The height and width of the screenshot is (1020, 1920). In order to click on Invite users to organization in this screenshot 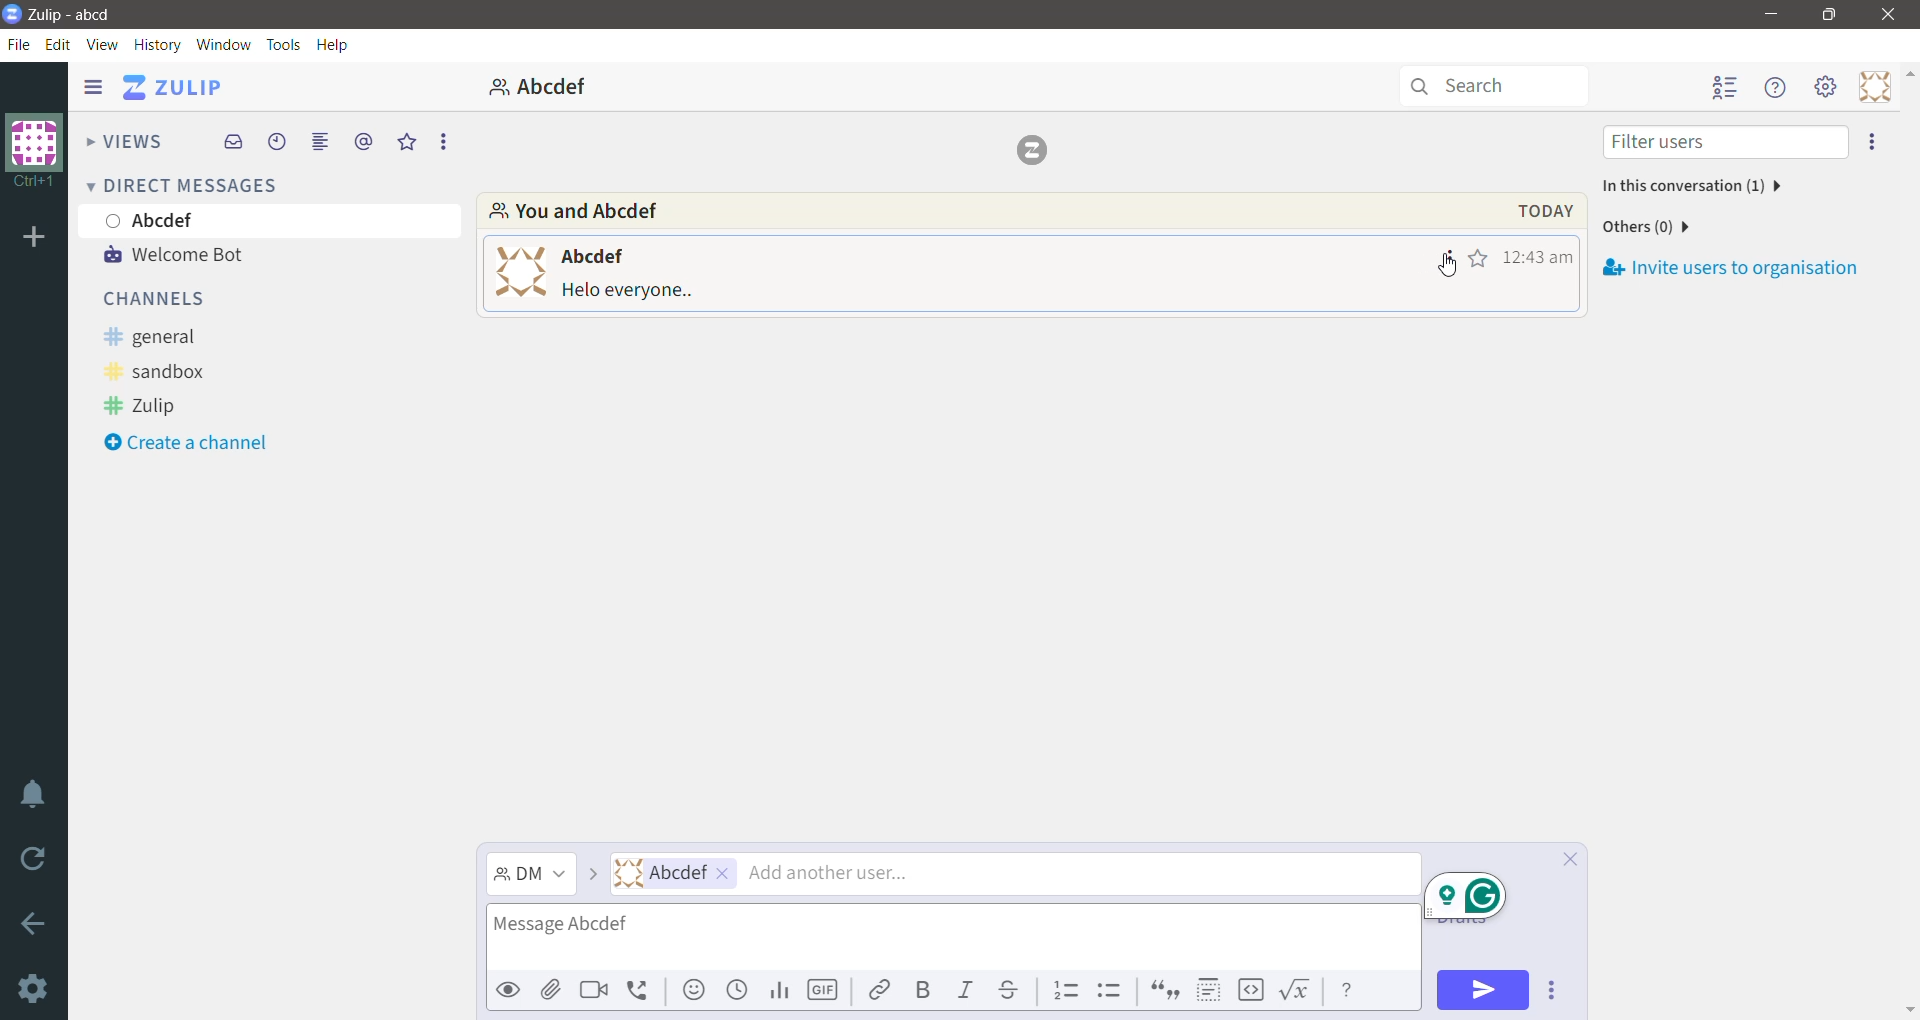, I will do `click(1873, 143)`.